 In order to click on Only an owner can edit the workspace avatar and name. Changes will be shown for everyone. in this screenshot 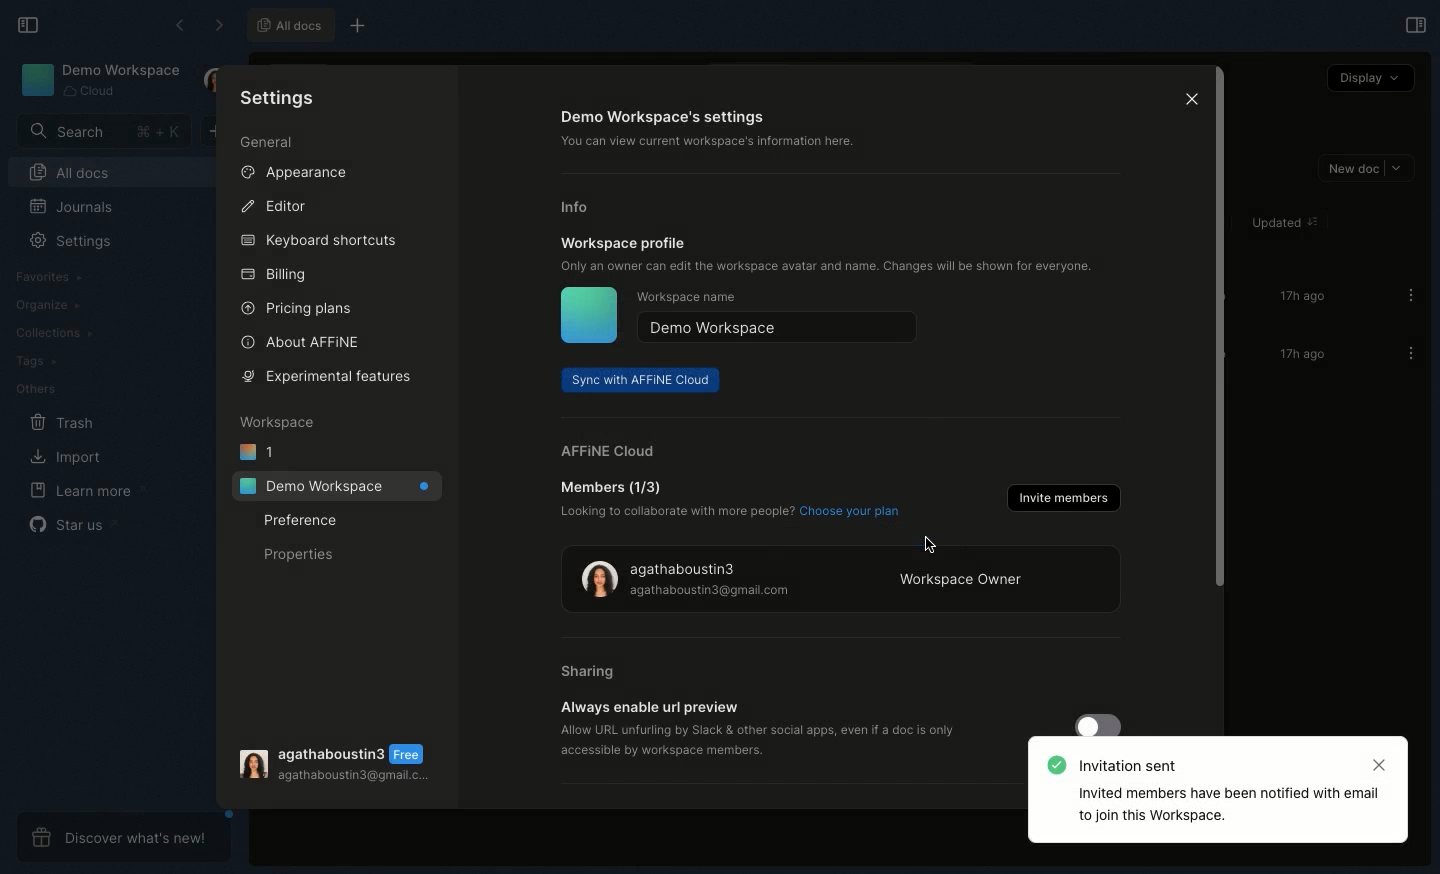, I will do `click(837, 266)`.